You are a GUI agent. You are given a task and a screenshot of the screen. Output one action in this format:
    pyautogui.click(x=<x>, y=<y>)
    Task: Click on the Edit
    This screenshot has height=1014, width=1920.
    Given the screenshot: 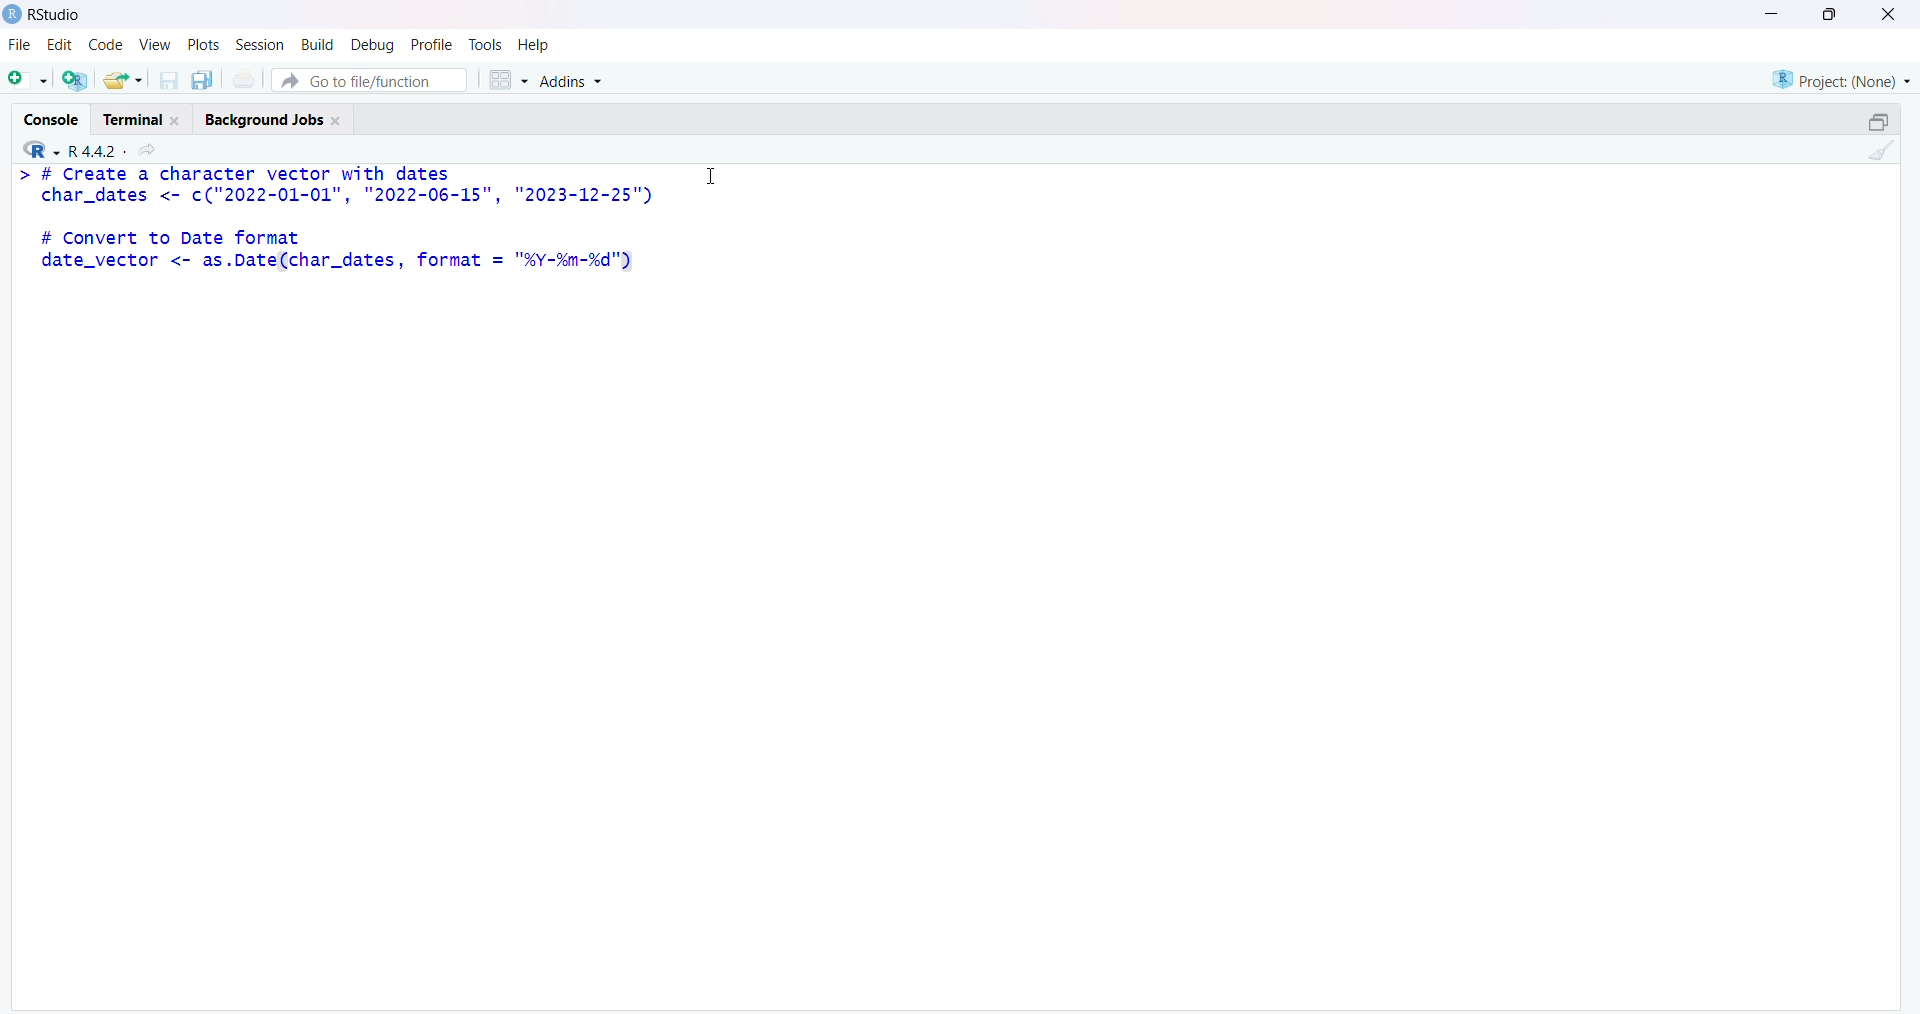 What is the action you would take?
    pyautogui.click(x=59, y=49)
    